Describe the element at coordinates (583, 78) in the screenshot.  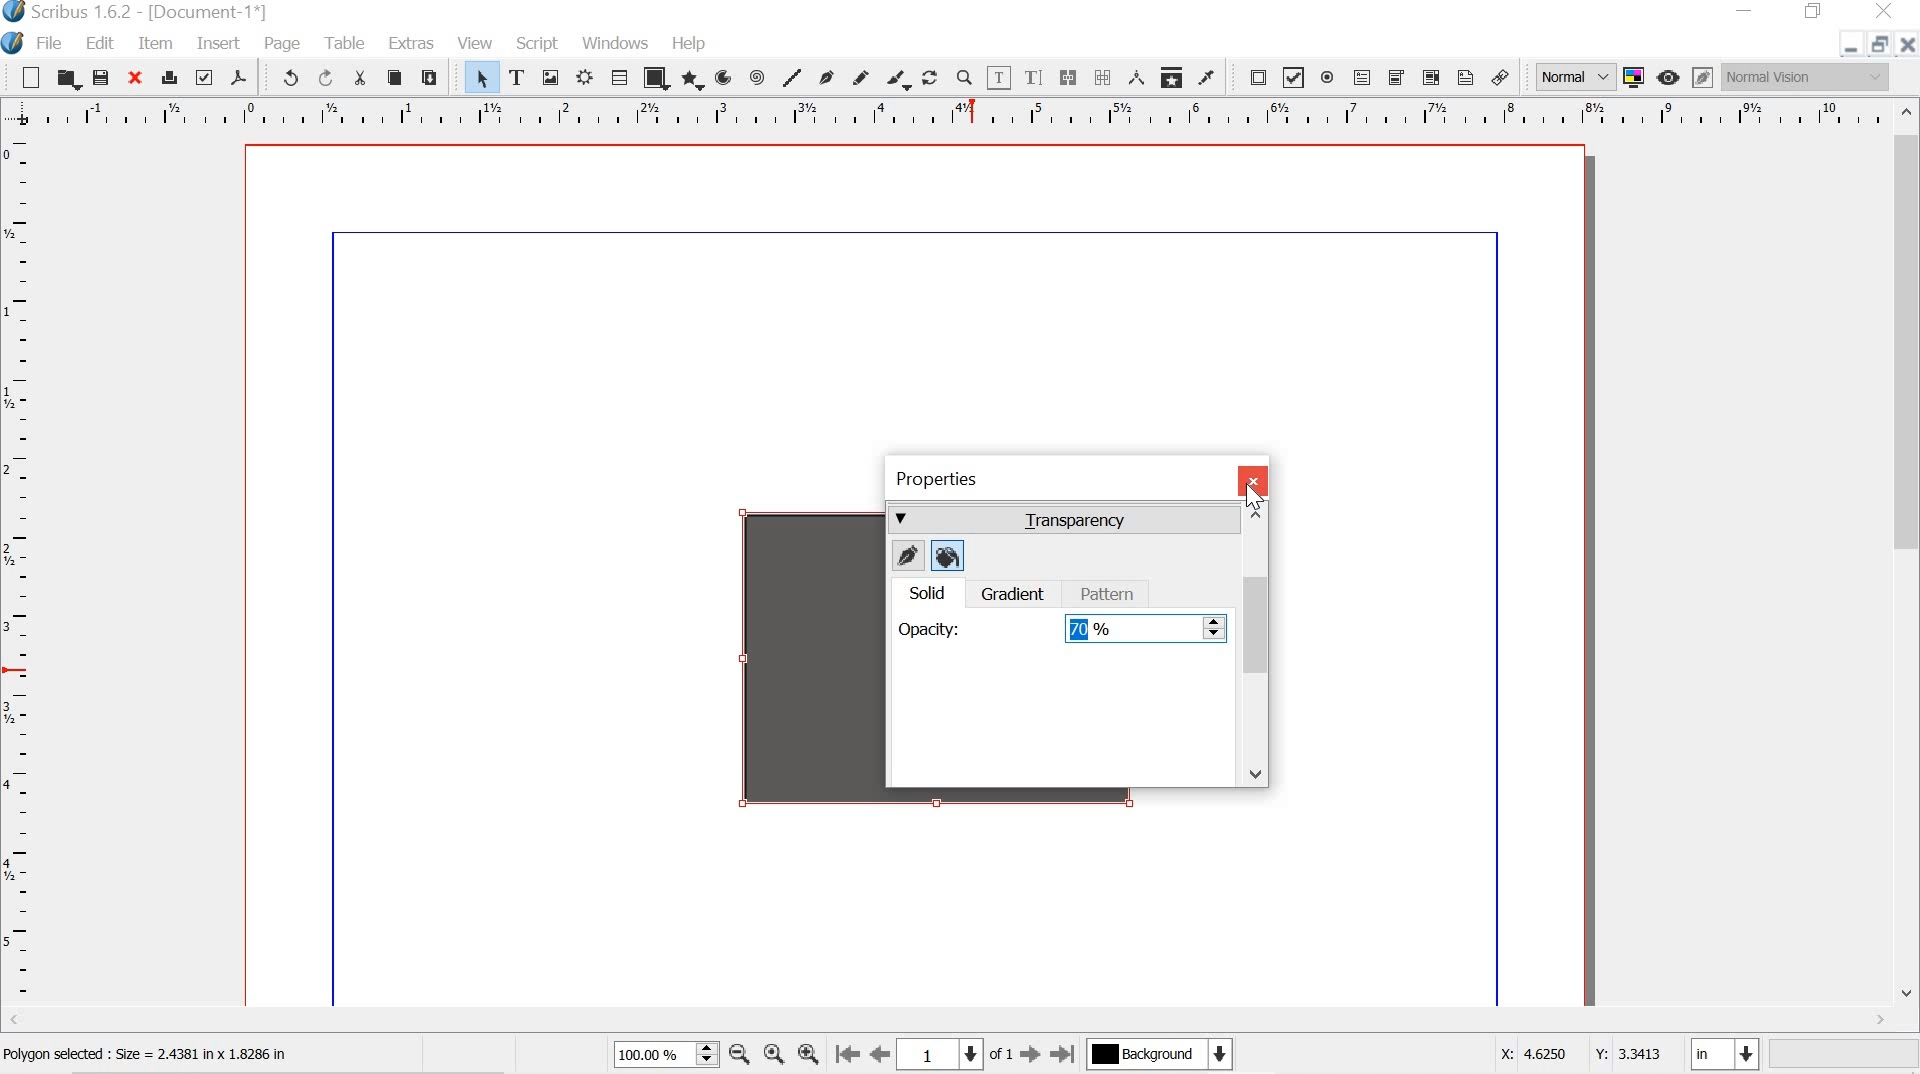
I see `Render frame` at that location.